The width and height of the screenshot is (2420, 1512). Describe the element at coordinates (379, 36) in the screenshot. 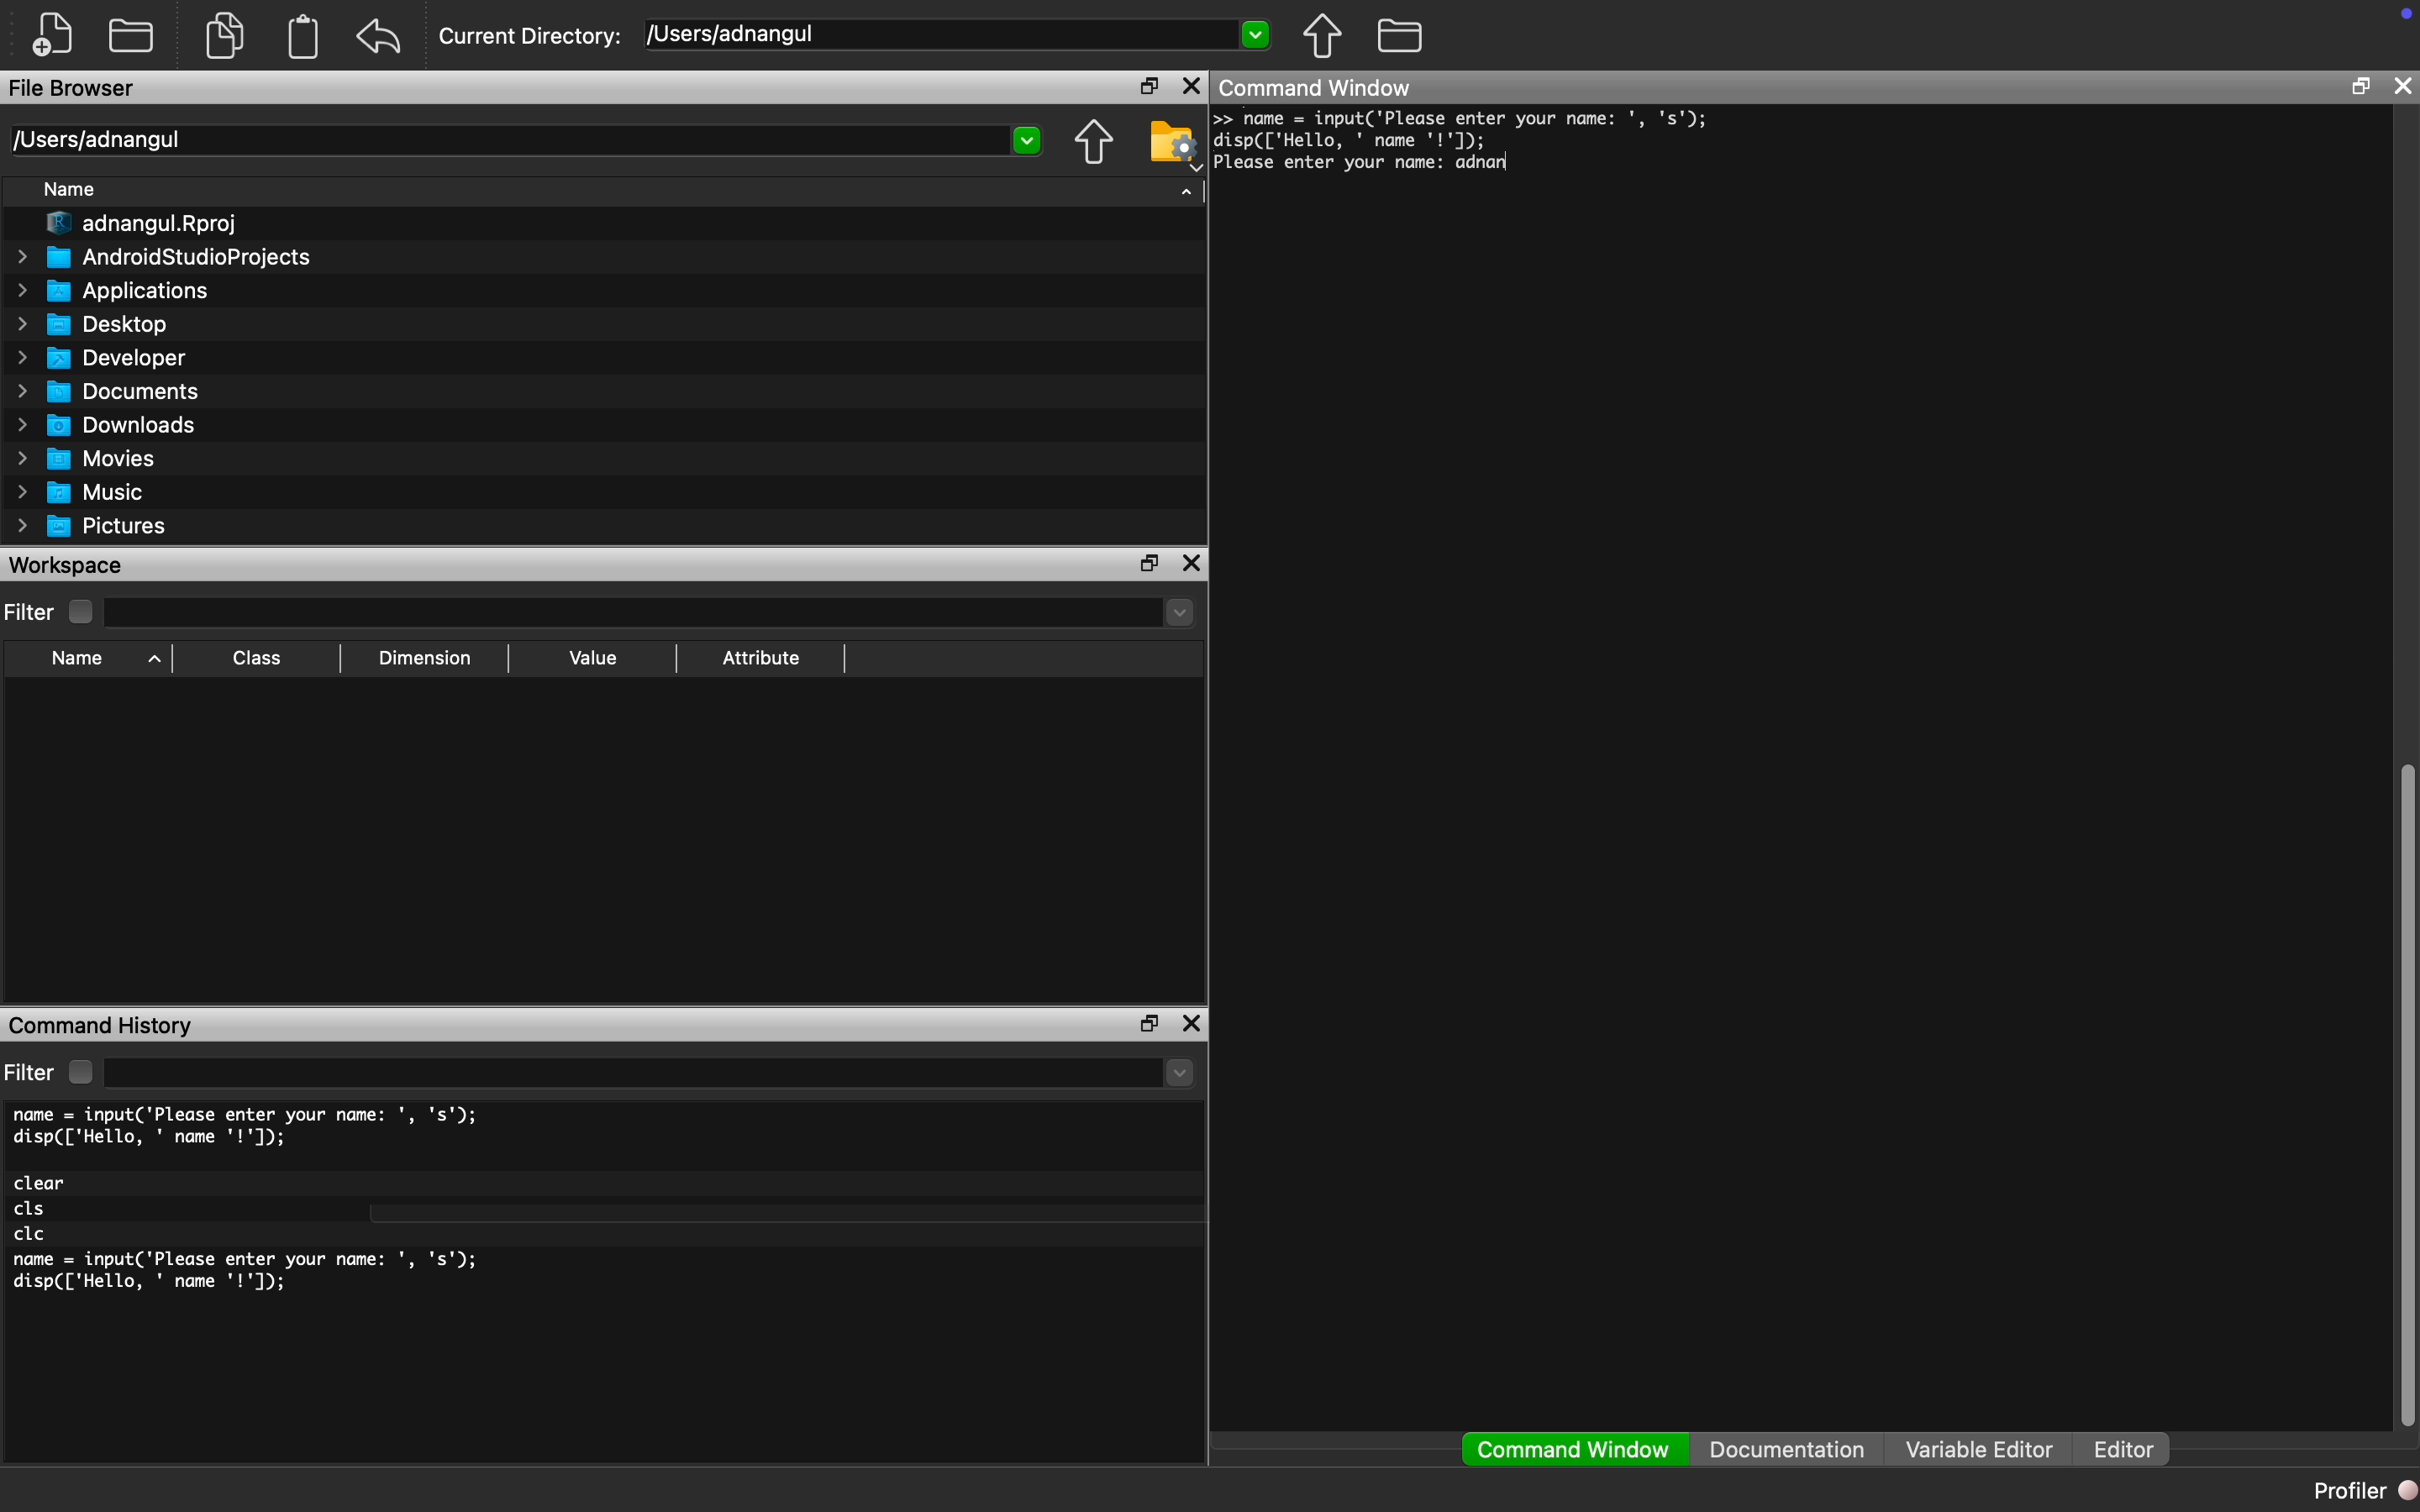

I see `back` at that location.